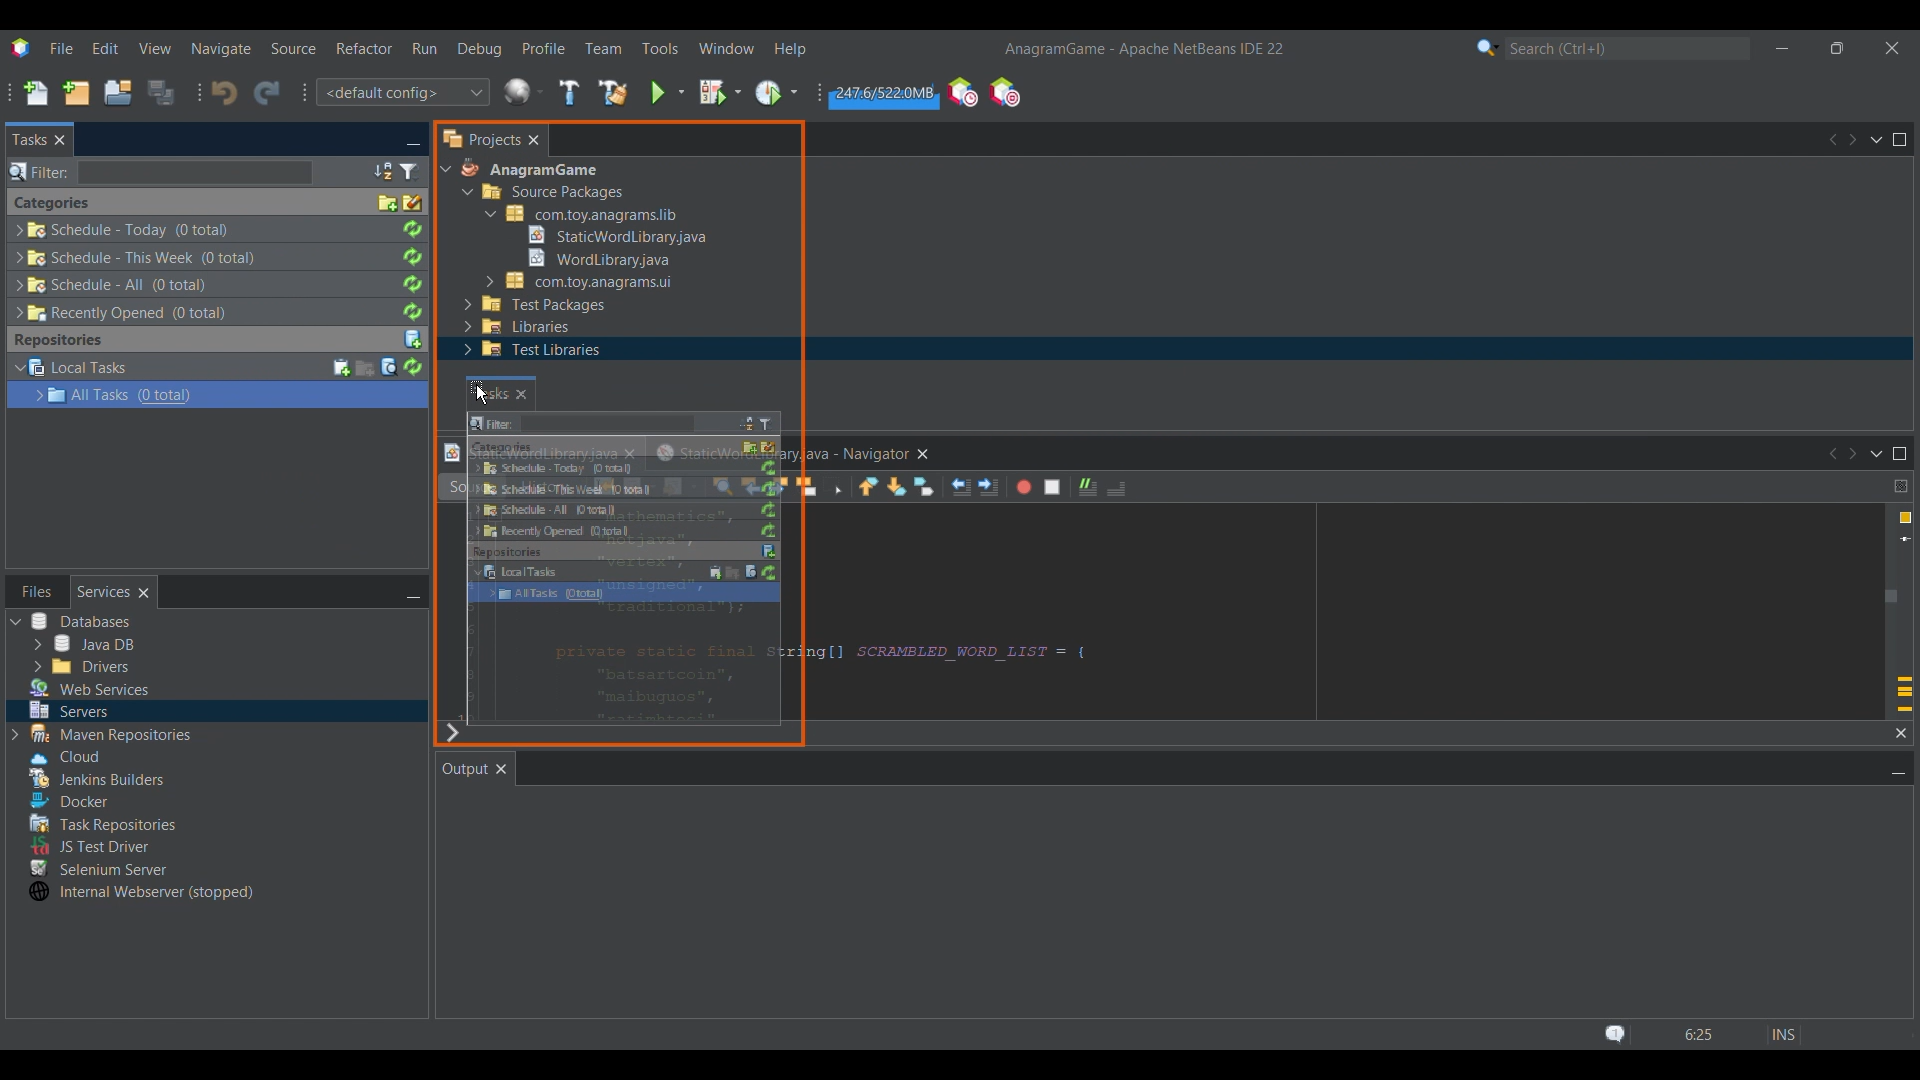 This screenshot has width=1920, height=1080. Describe the element at coordinates (413, 141) in the screenshot. I see `Minimize` at that location.